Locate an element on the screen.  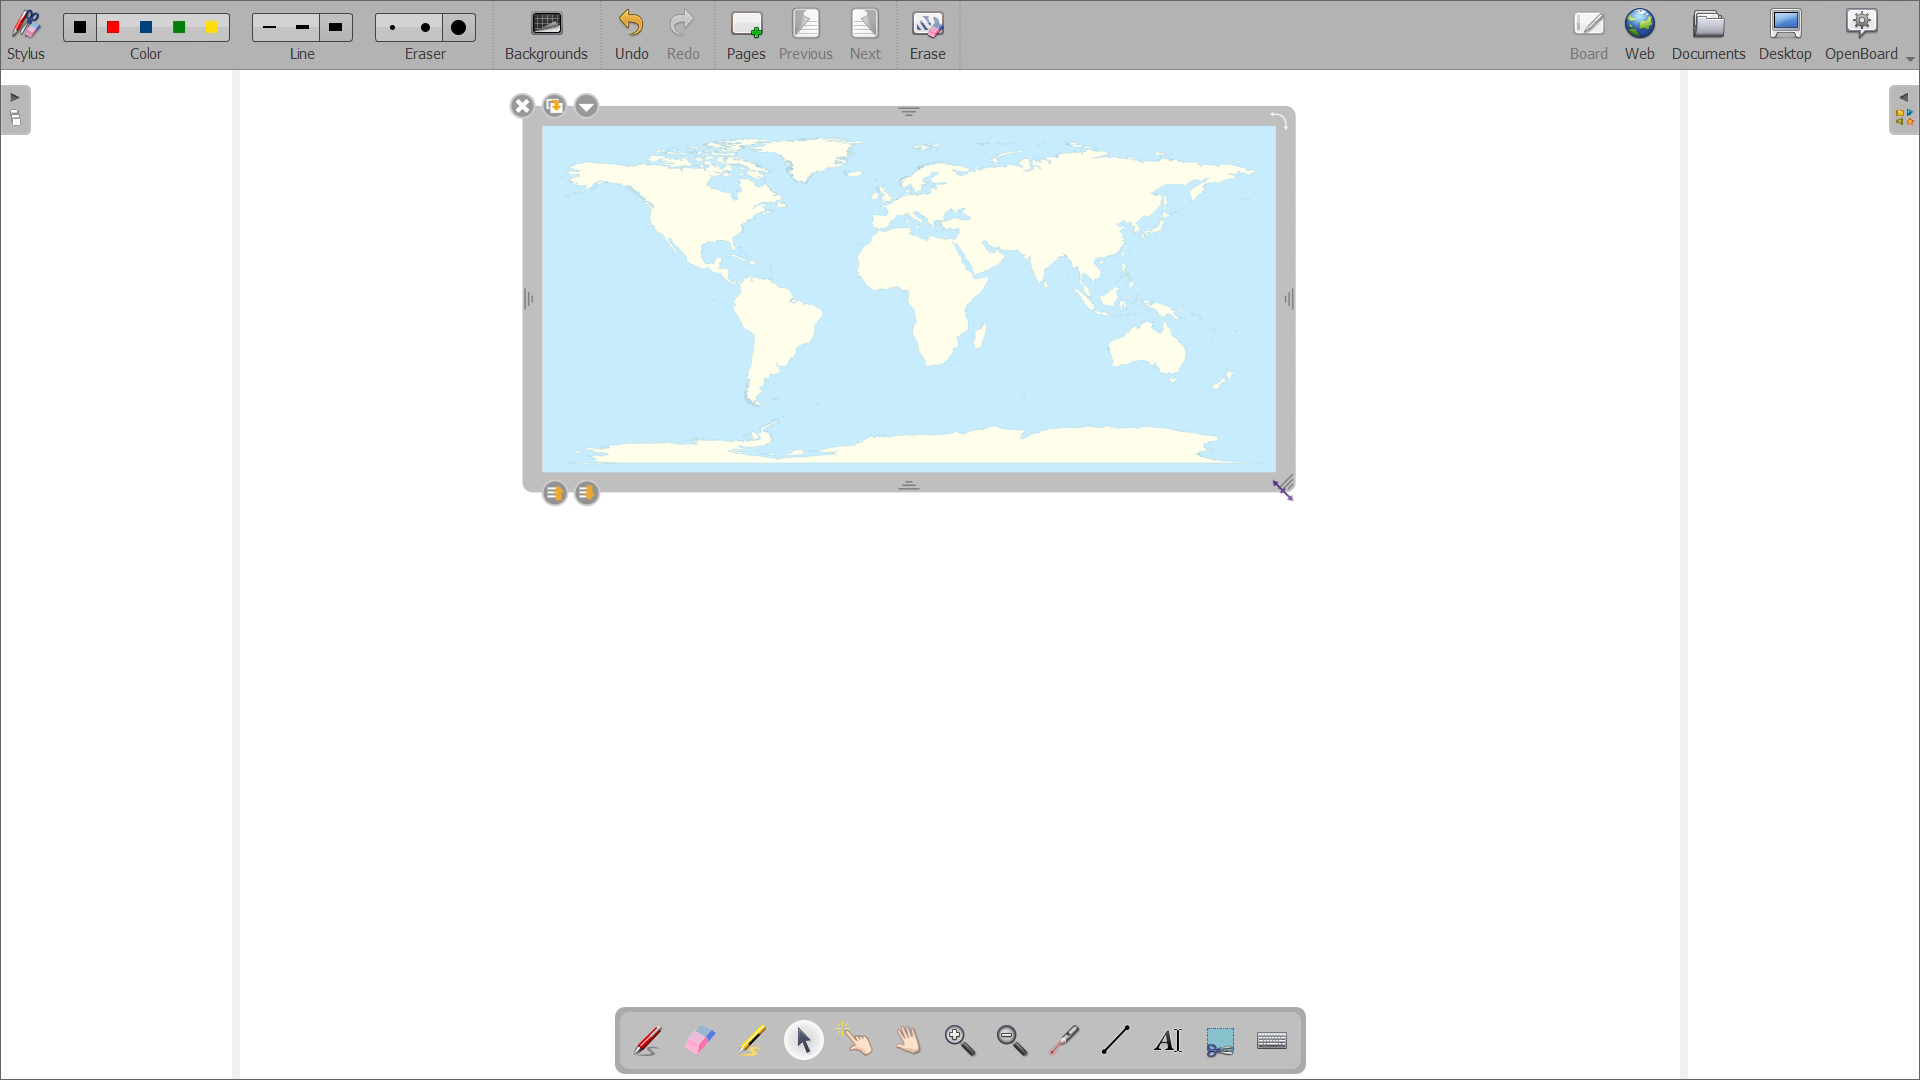
add annotations is located at coordinates (649, 1040).